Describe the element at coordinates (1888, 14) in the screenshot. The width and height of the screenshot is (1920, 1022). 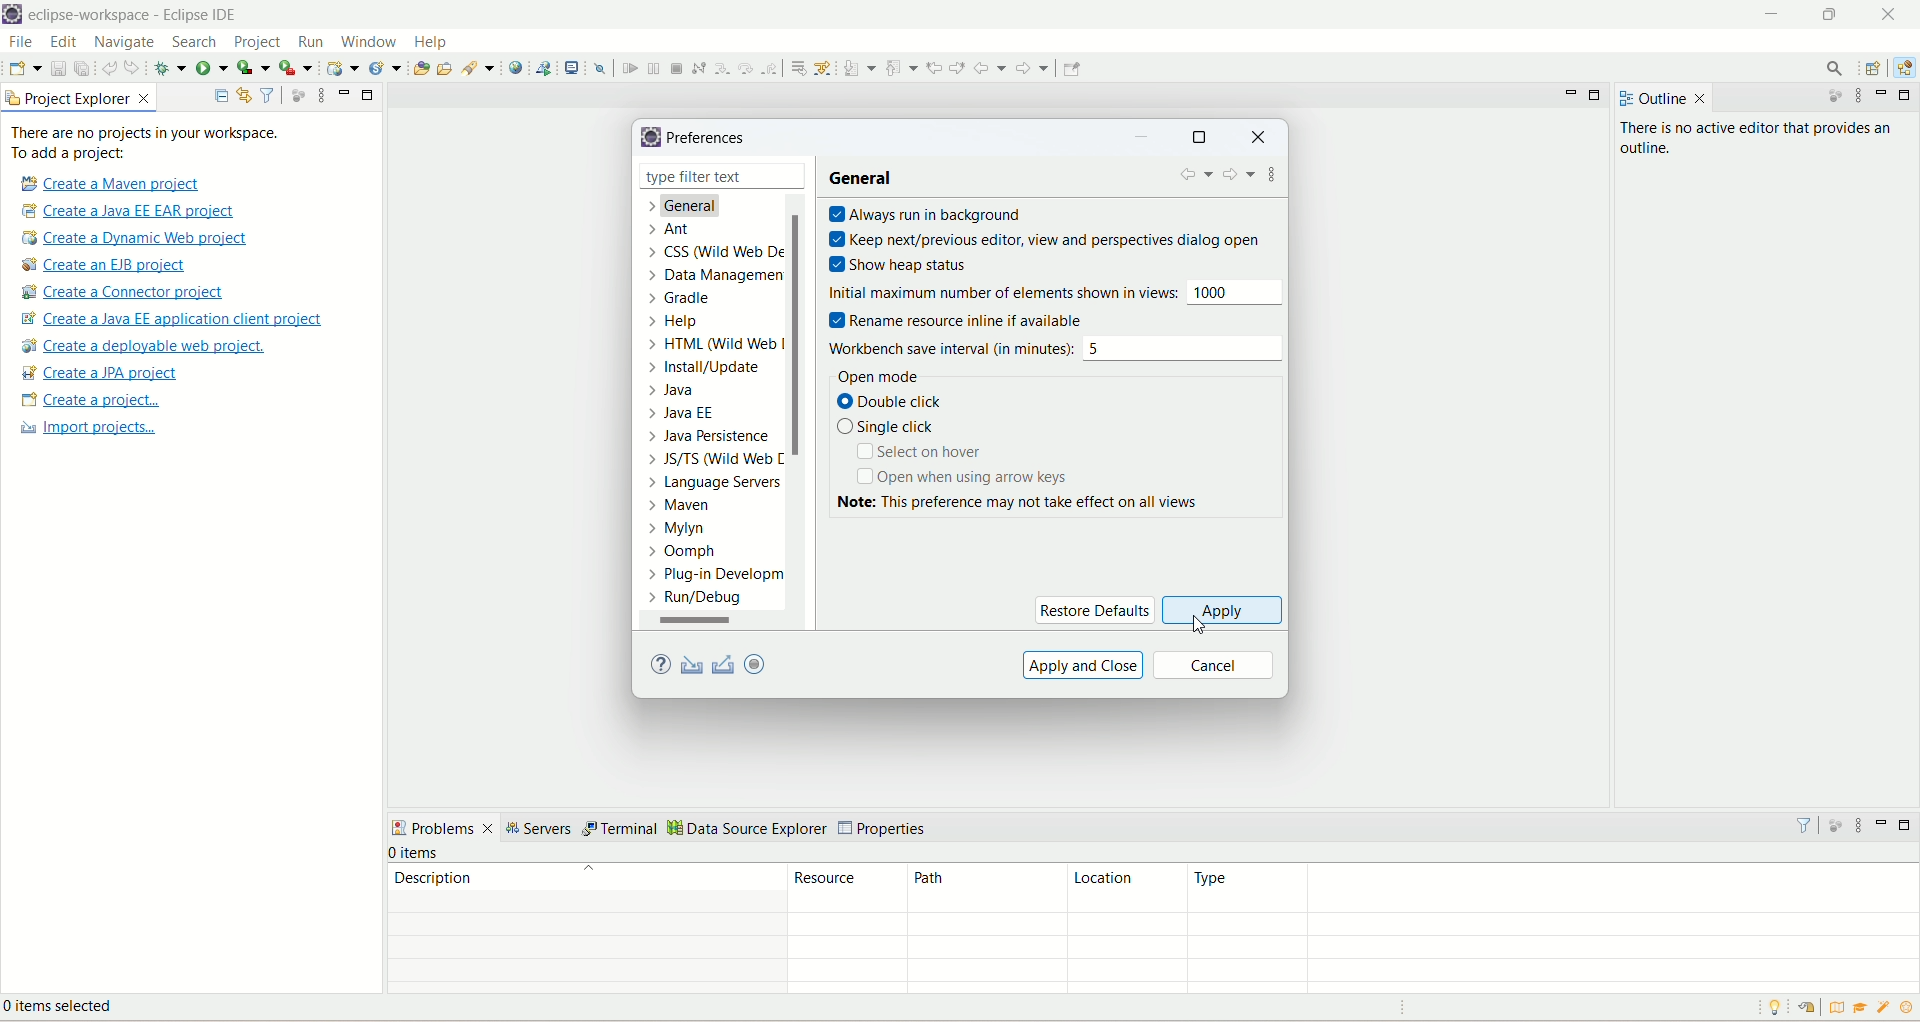
I see `close` at that location.